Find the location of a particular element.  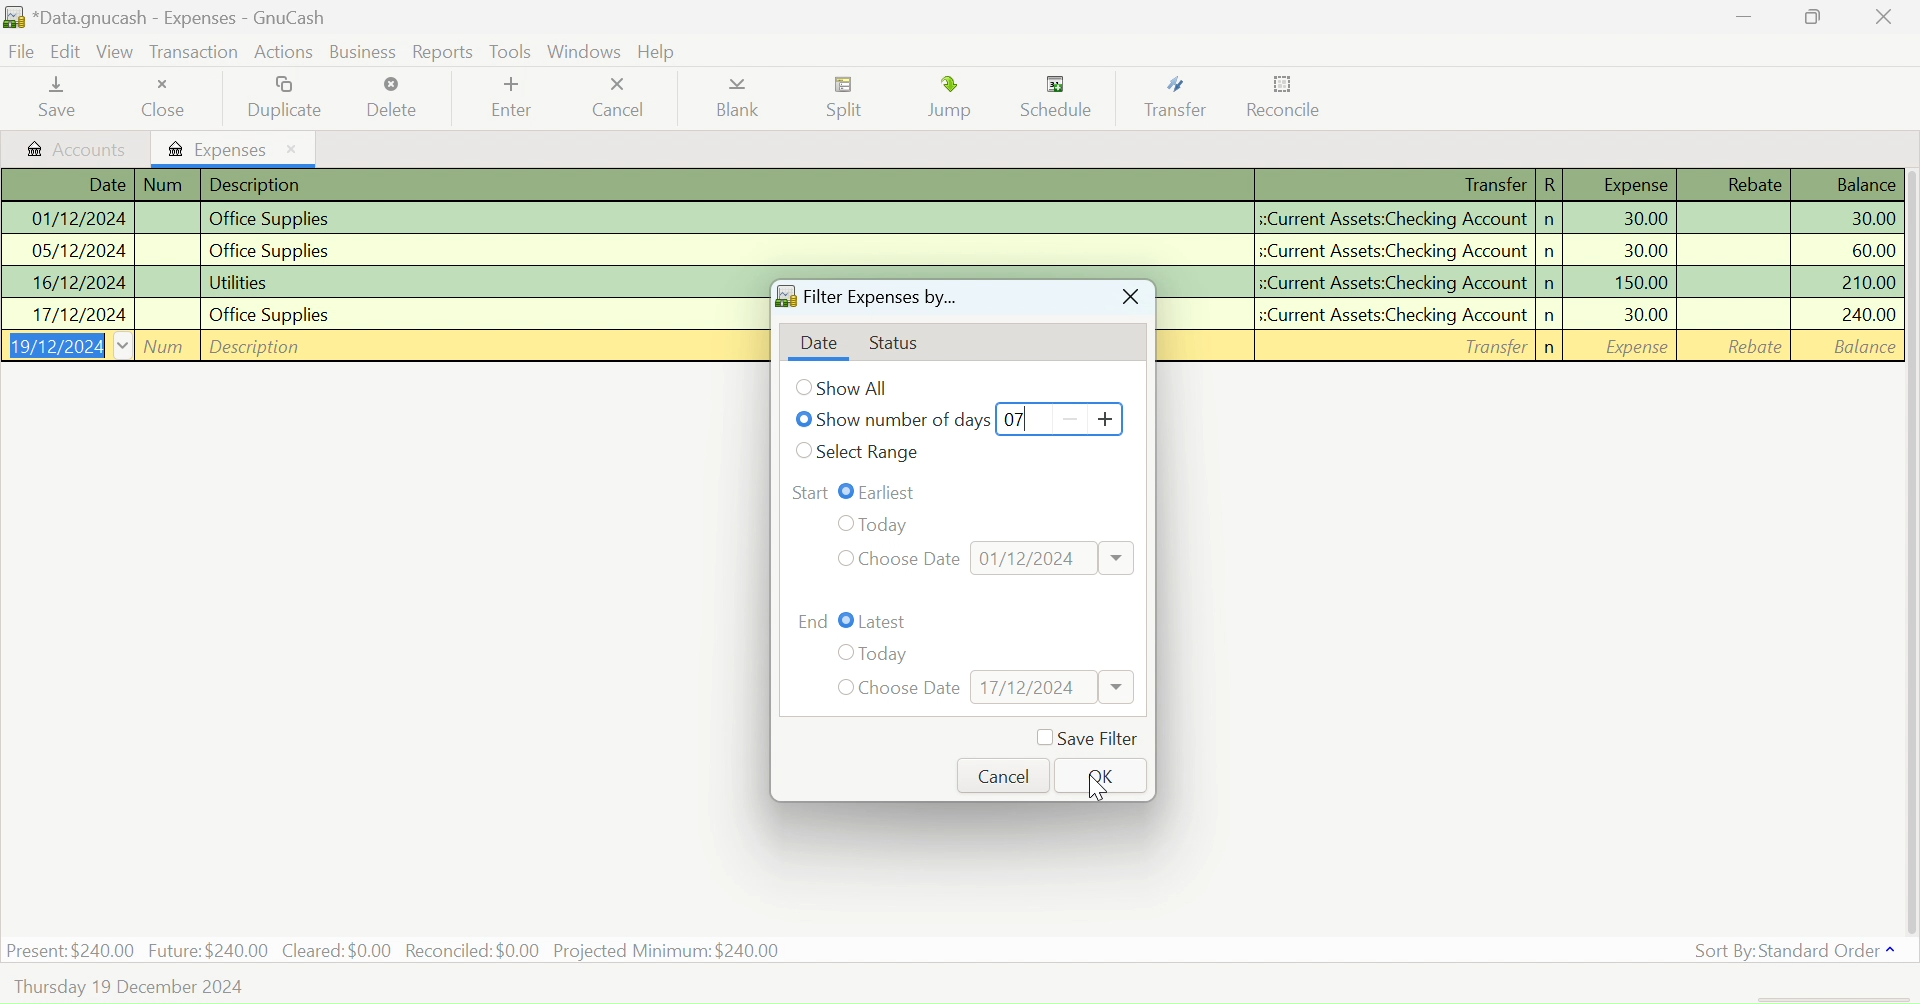

Range End: Latest is located at coordinates (814, 619).